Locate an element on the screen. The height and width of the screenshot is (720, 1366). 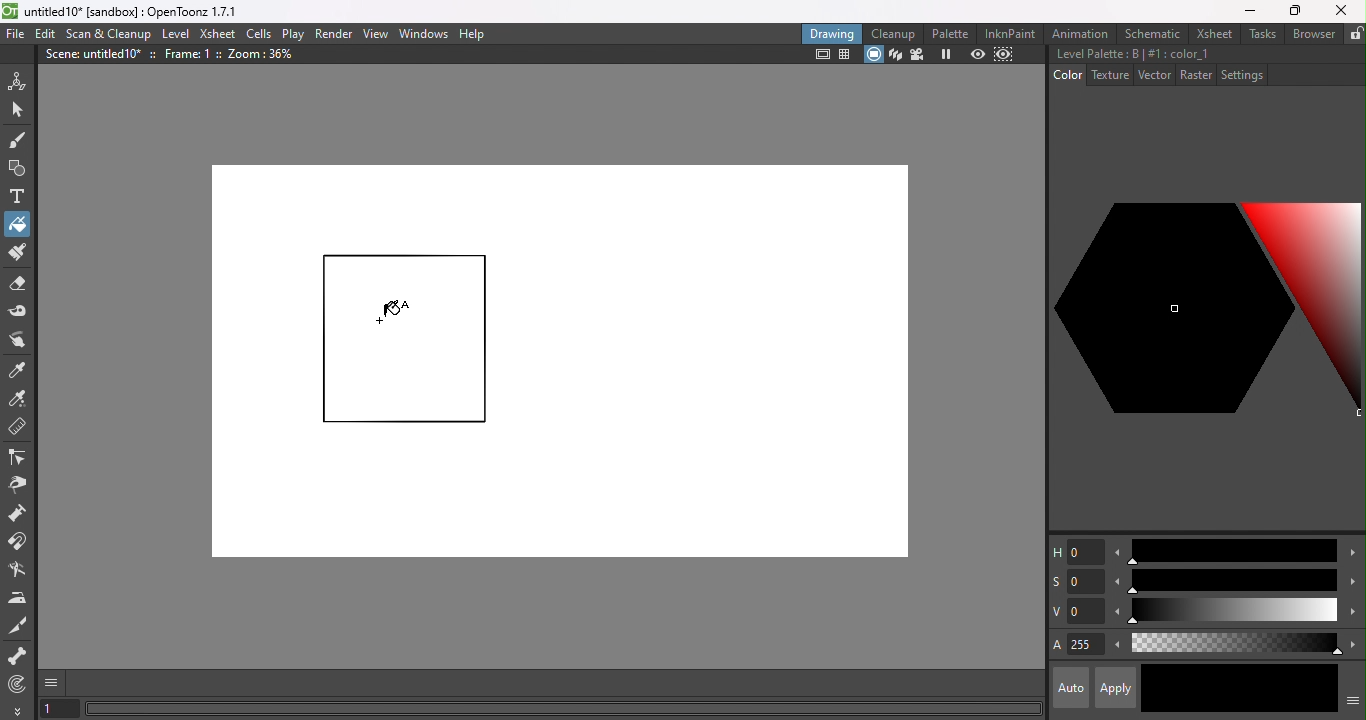
Slide bar is located at coordinates (1232, 581).